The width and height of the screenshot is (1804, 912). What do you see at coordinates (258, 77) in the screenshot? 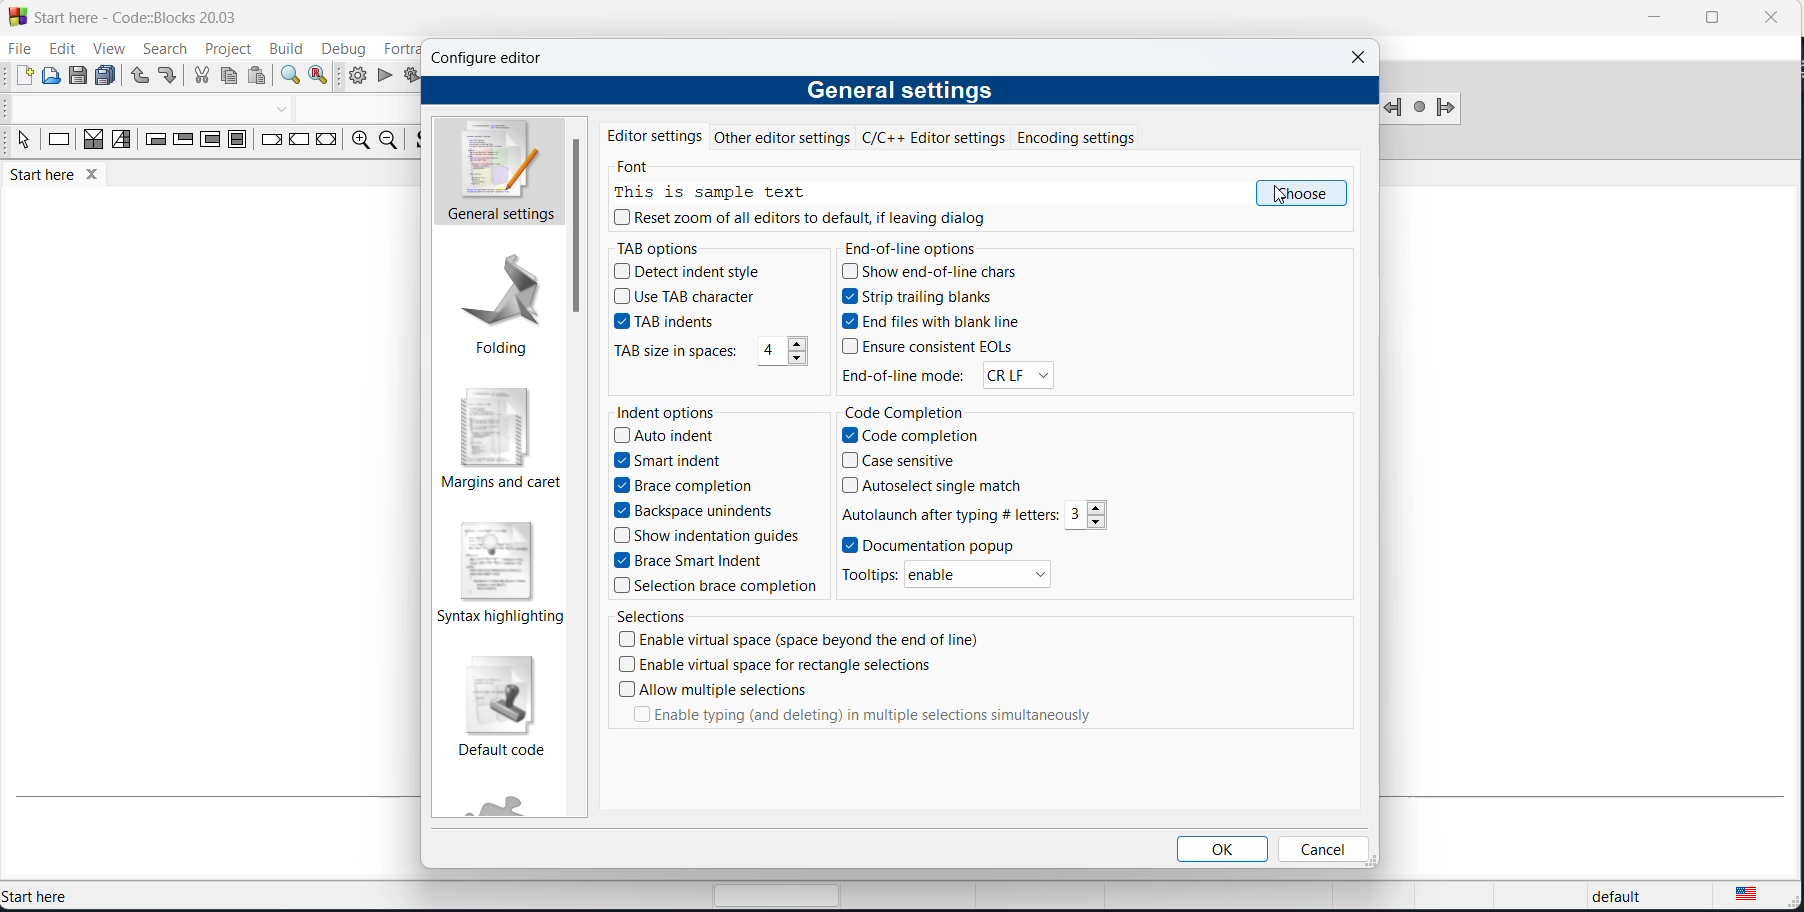
I see `paste` at bounding box center [258, 77].